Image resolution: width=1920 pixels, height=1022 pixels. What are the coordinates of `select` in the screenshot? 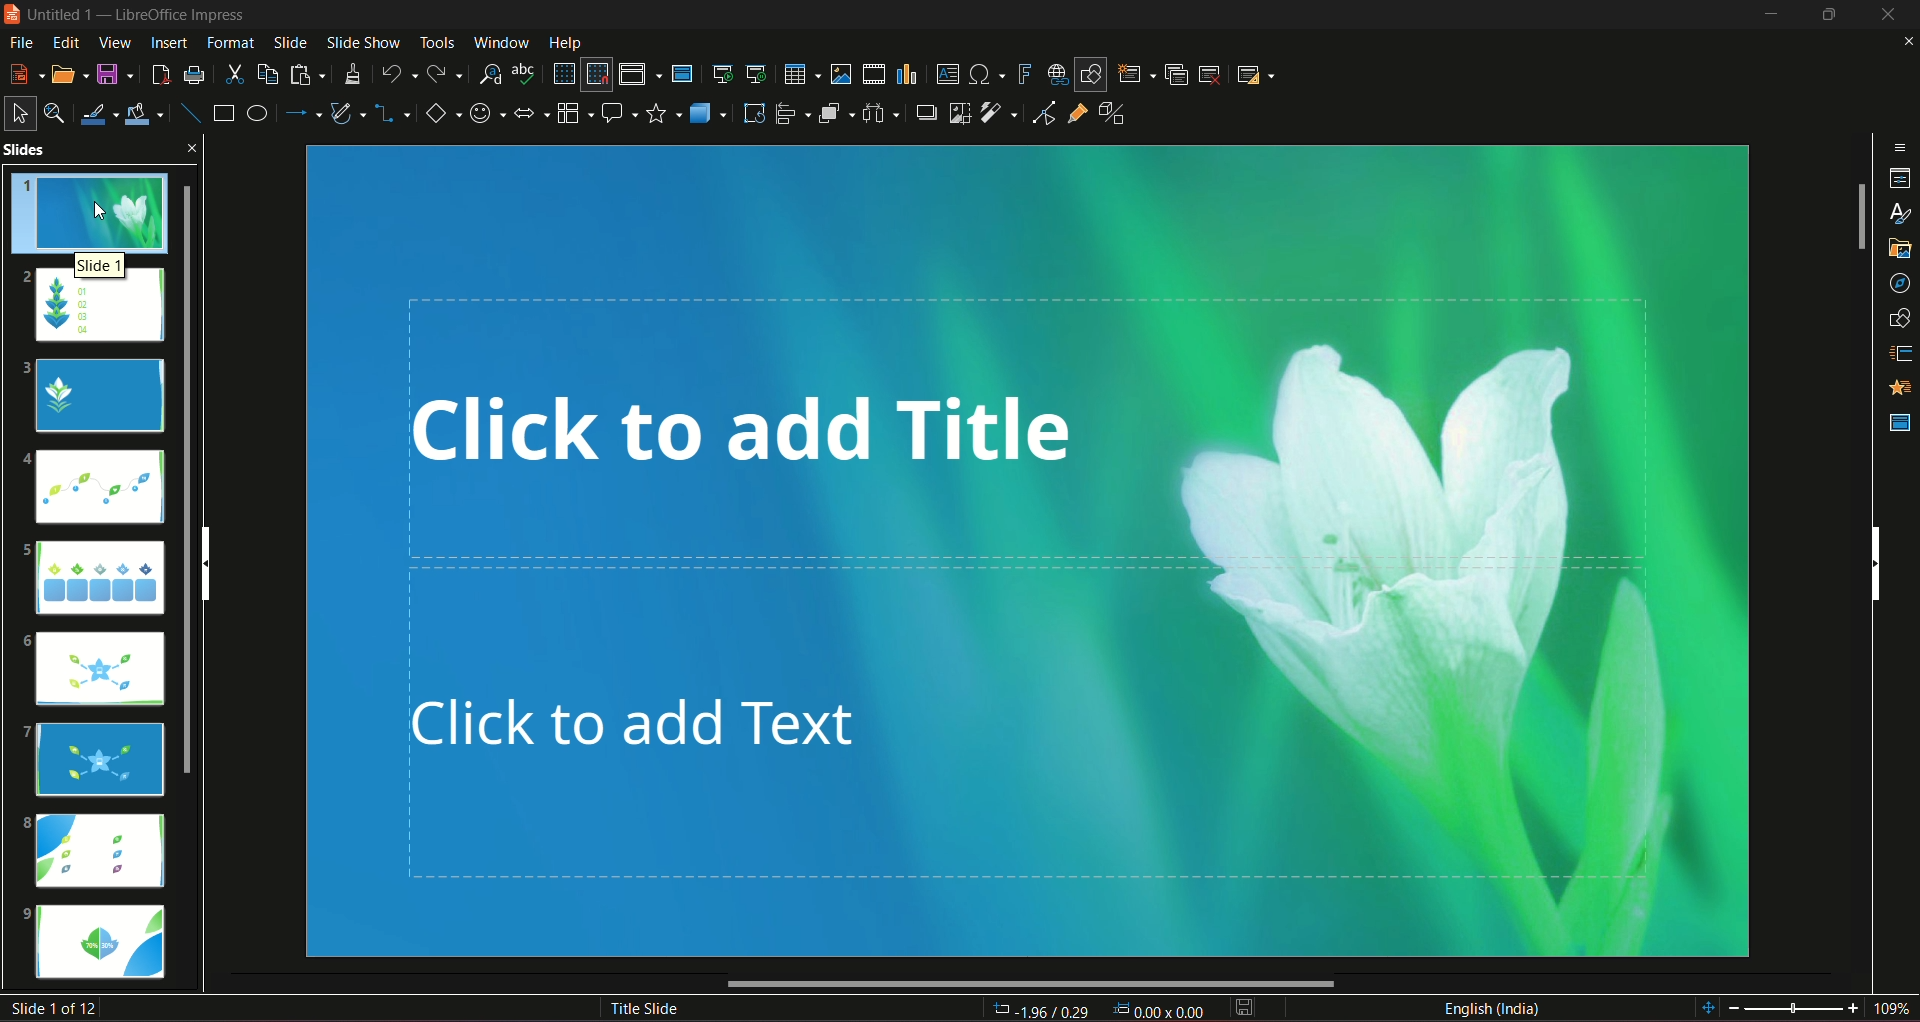 It's located at (20, 111).